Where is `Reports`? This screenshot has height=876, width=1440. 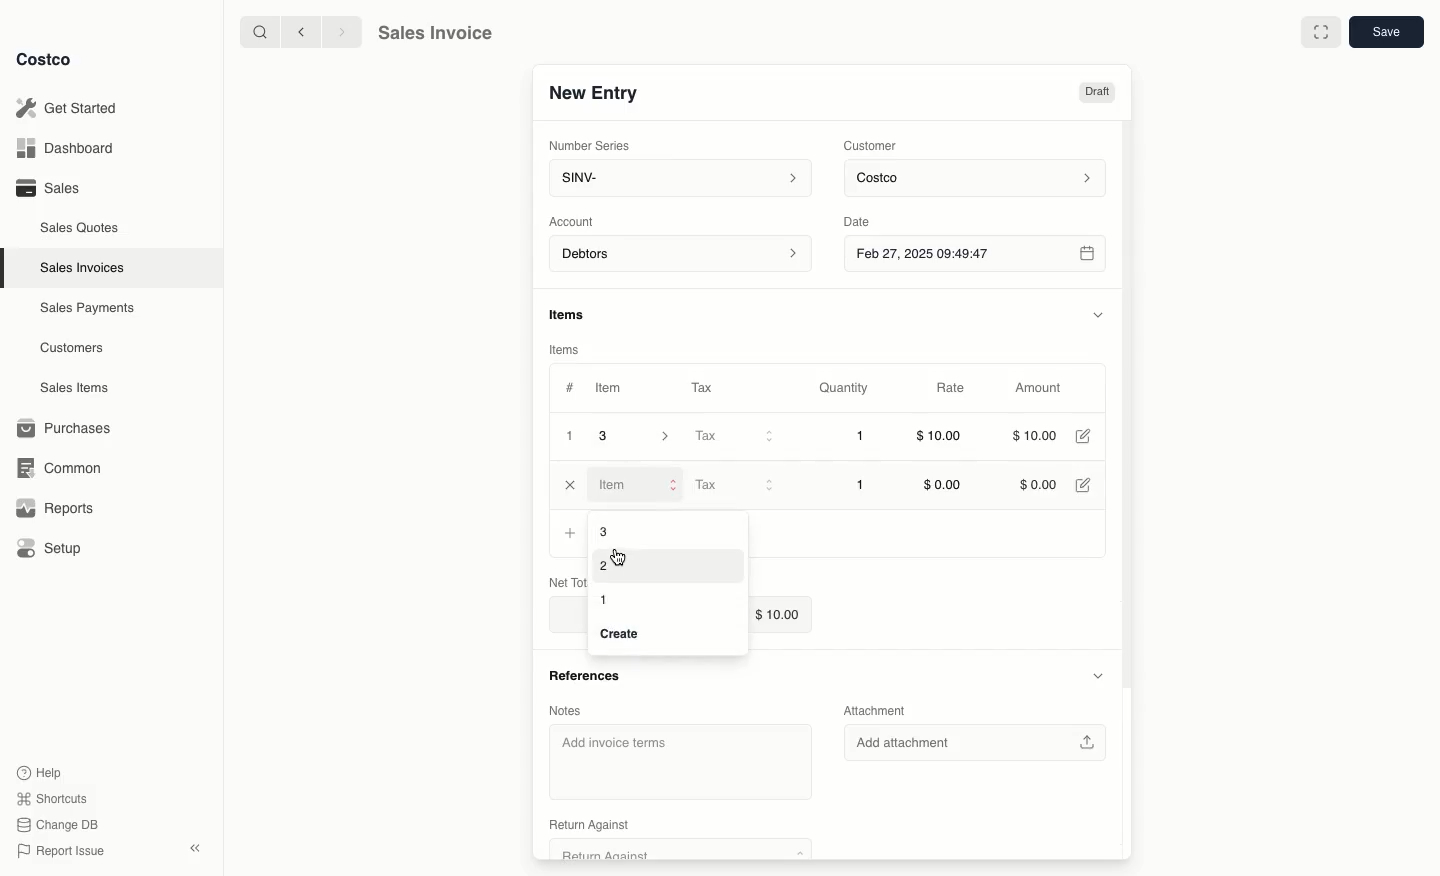 Reports is located at coordinates (52, 508).